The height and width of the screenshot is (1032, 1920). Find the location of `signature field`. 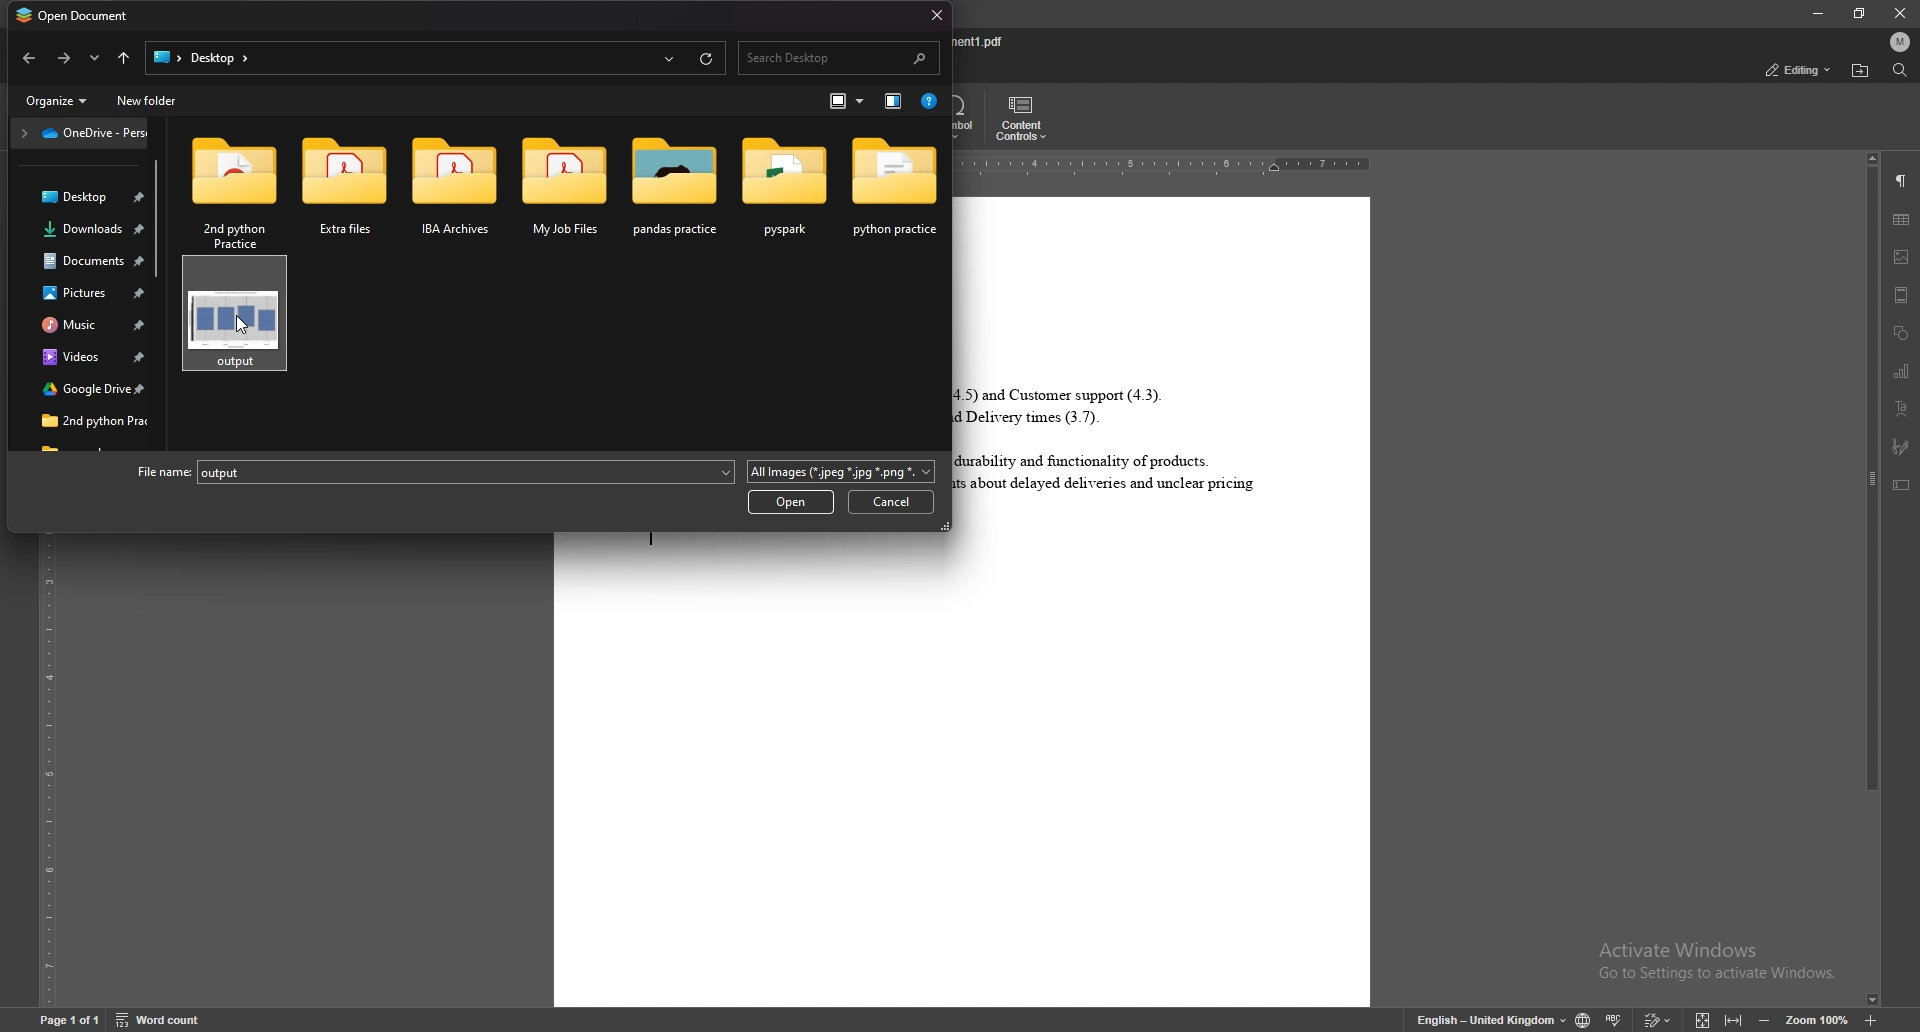

signature field is located at coordinates (1899, 446).